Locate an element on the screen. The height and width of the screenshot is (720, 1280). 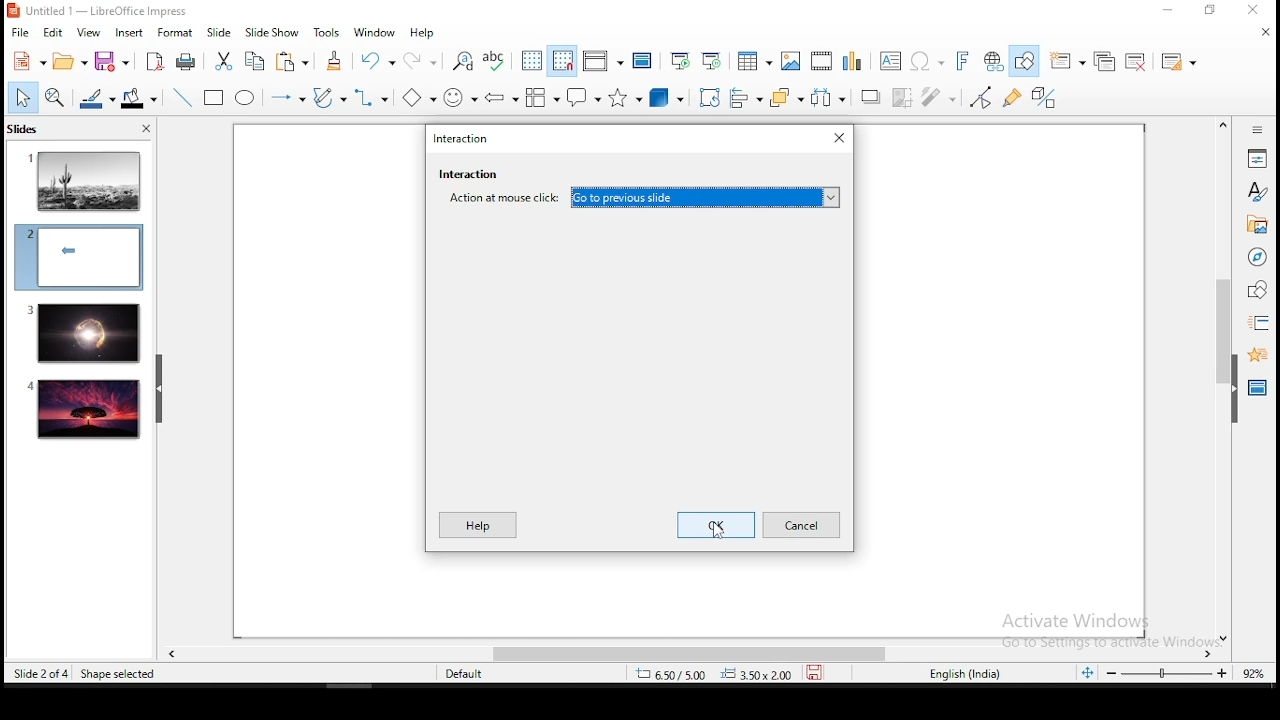
properties is located at coordinates (1257, 157).